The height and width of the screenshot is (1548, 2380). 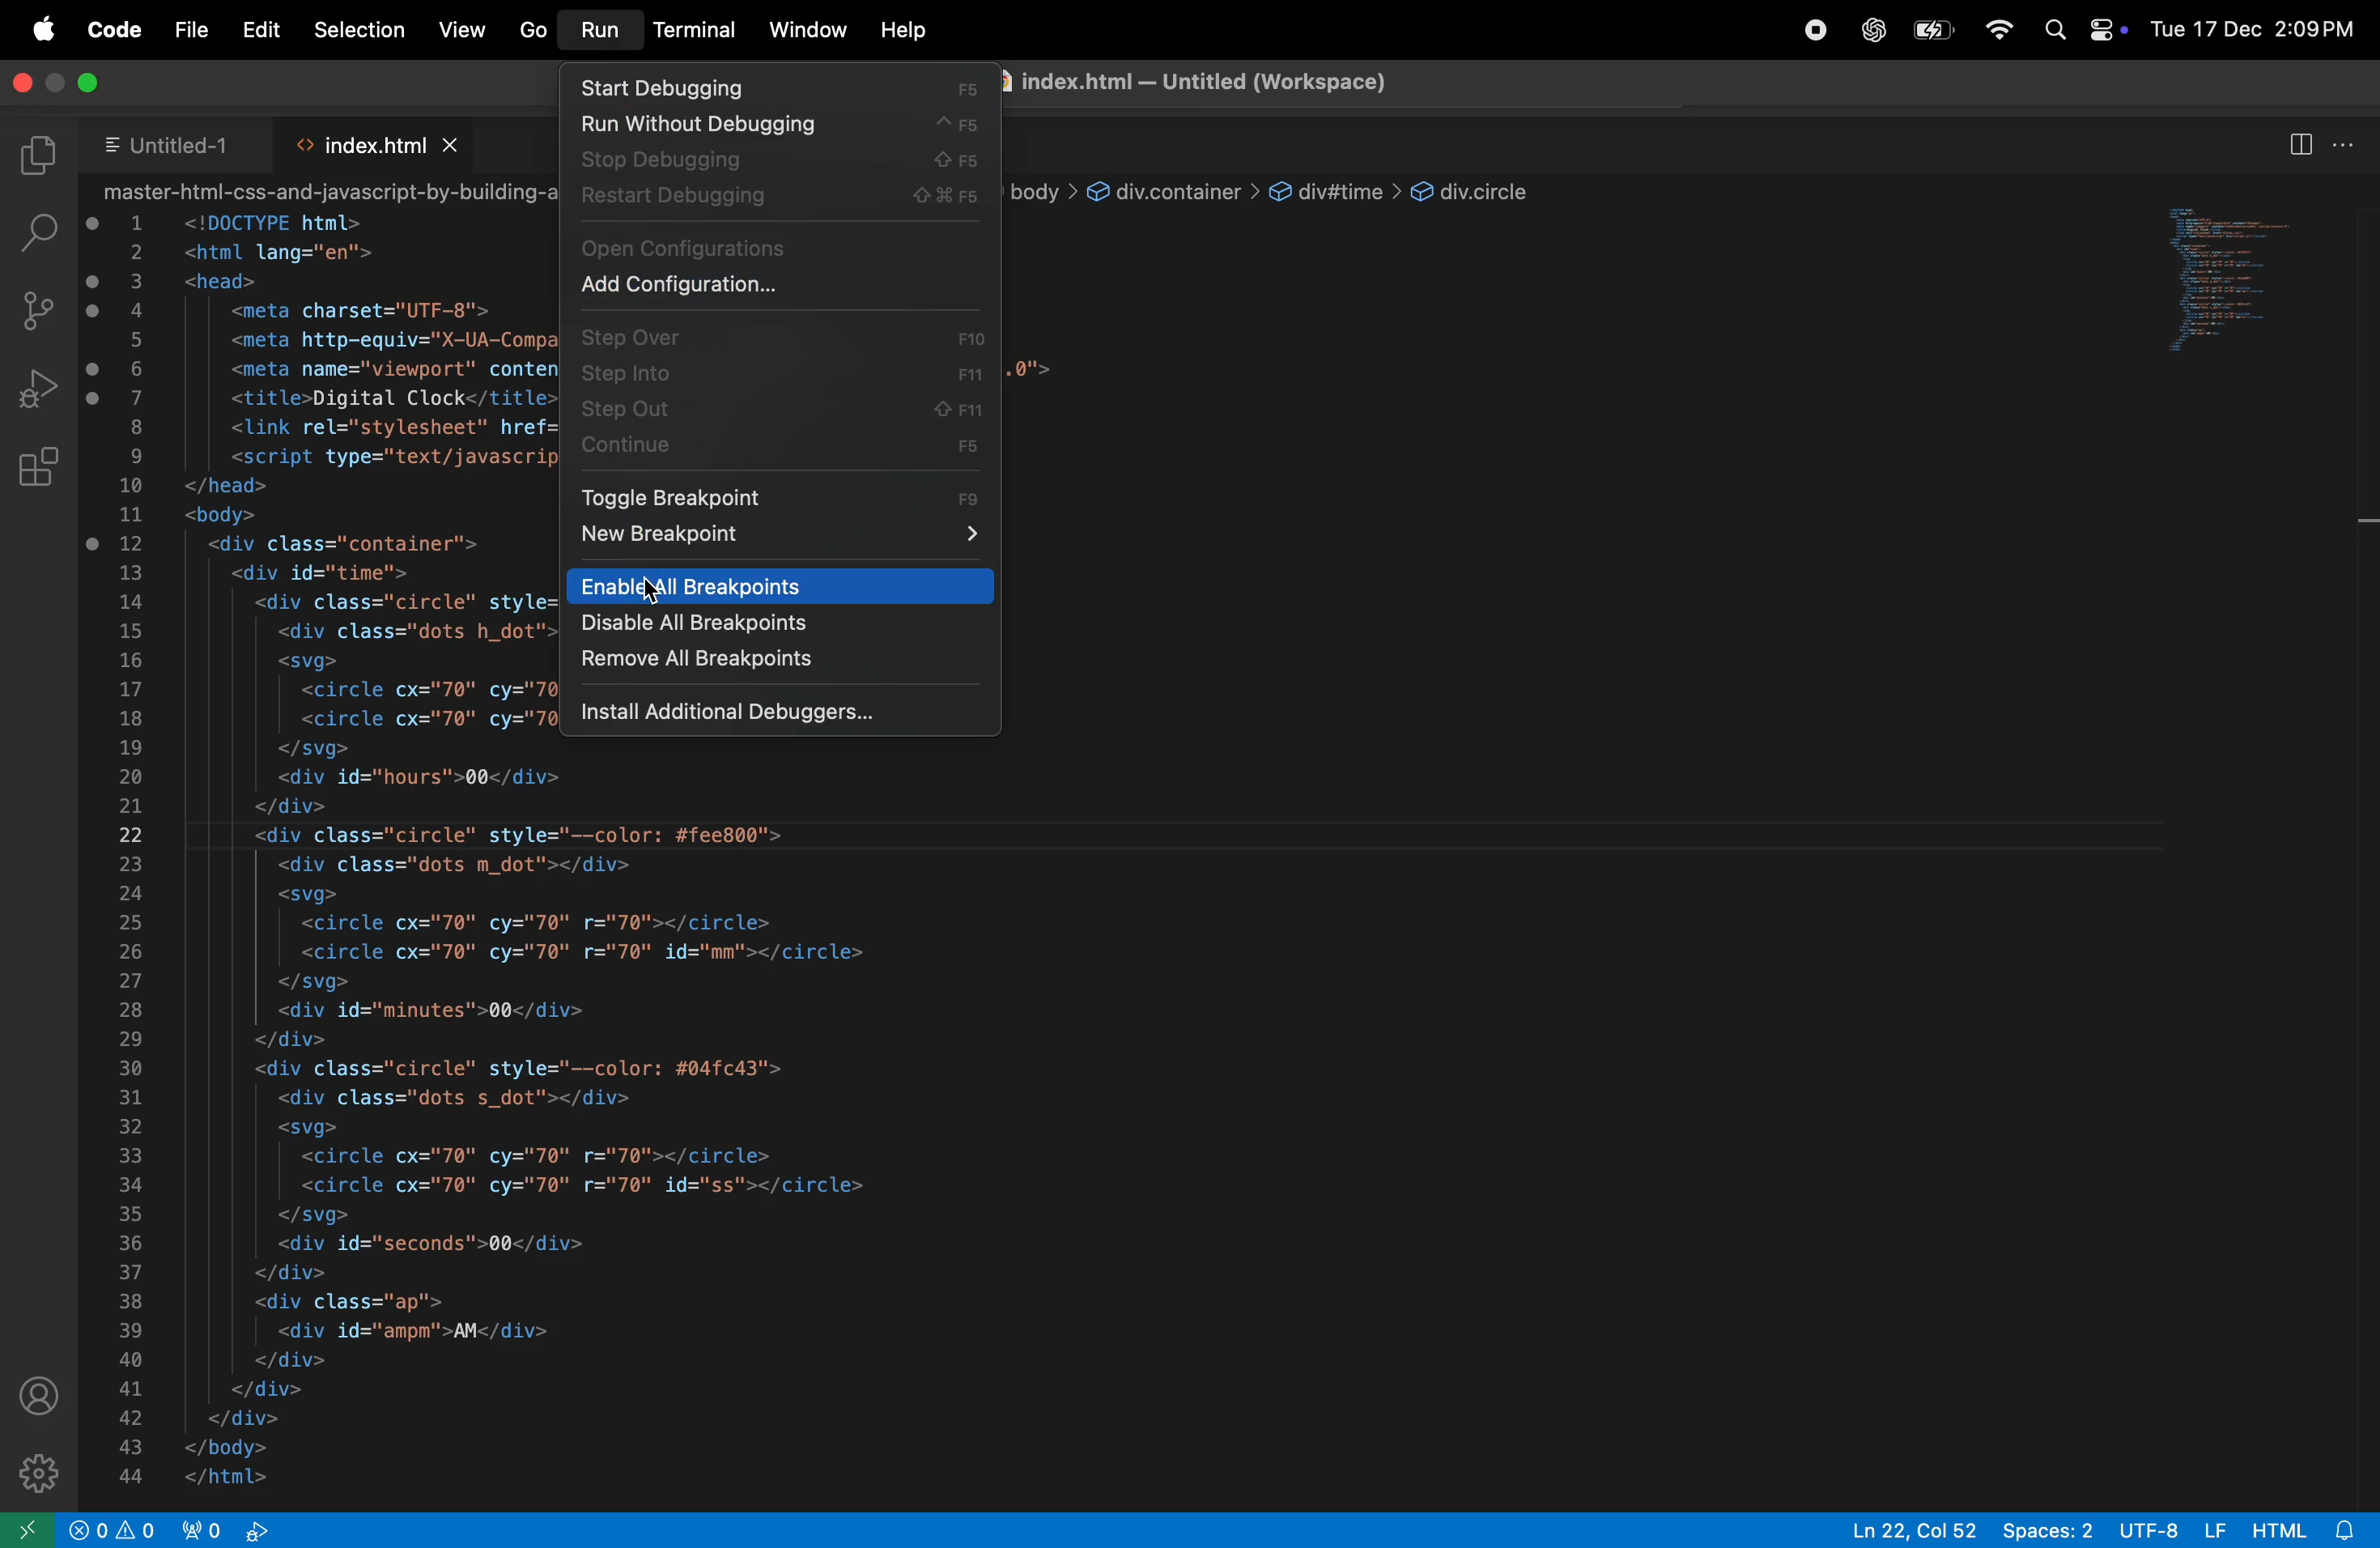 What do you see at coordinates (85, 81) in the screenshot?
I see `maximum` at bounding box center [85, 81].